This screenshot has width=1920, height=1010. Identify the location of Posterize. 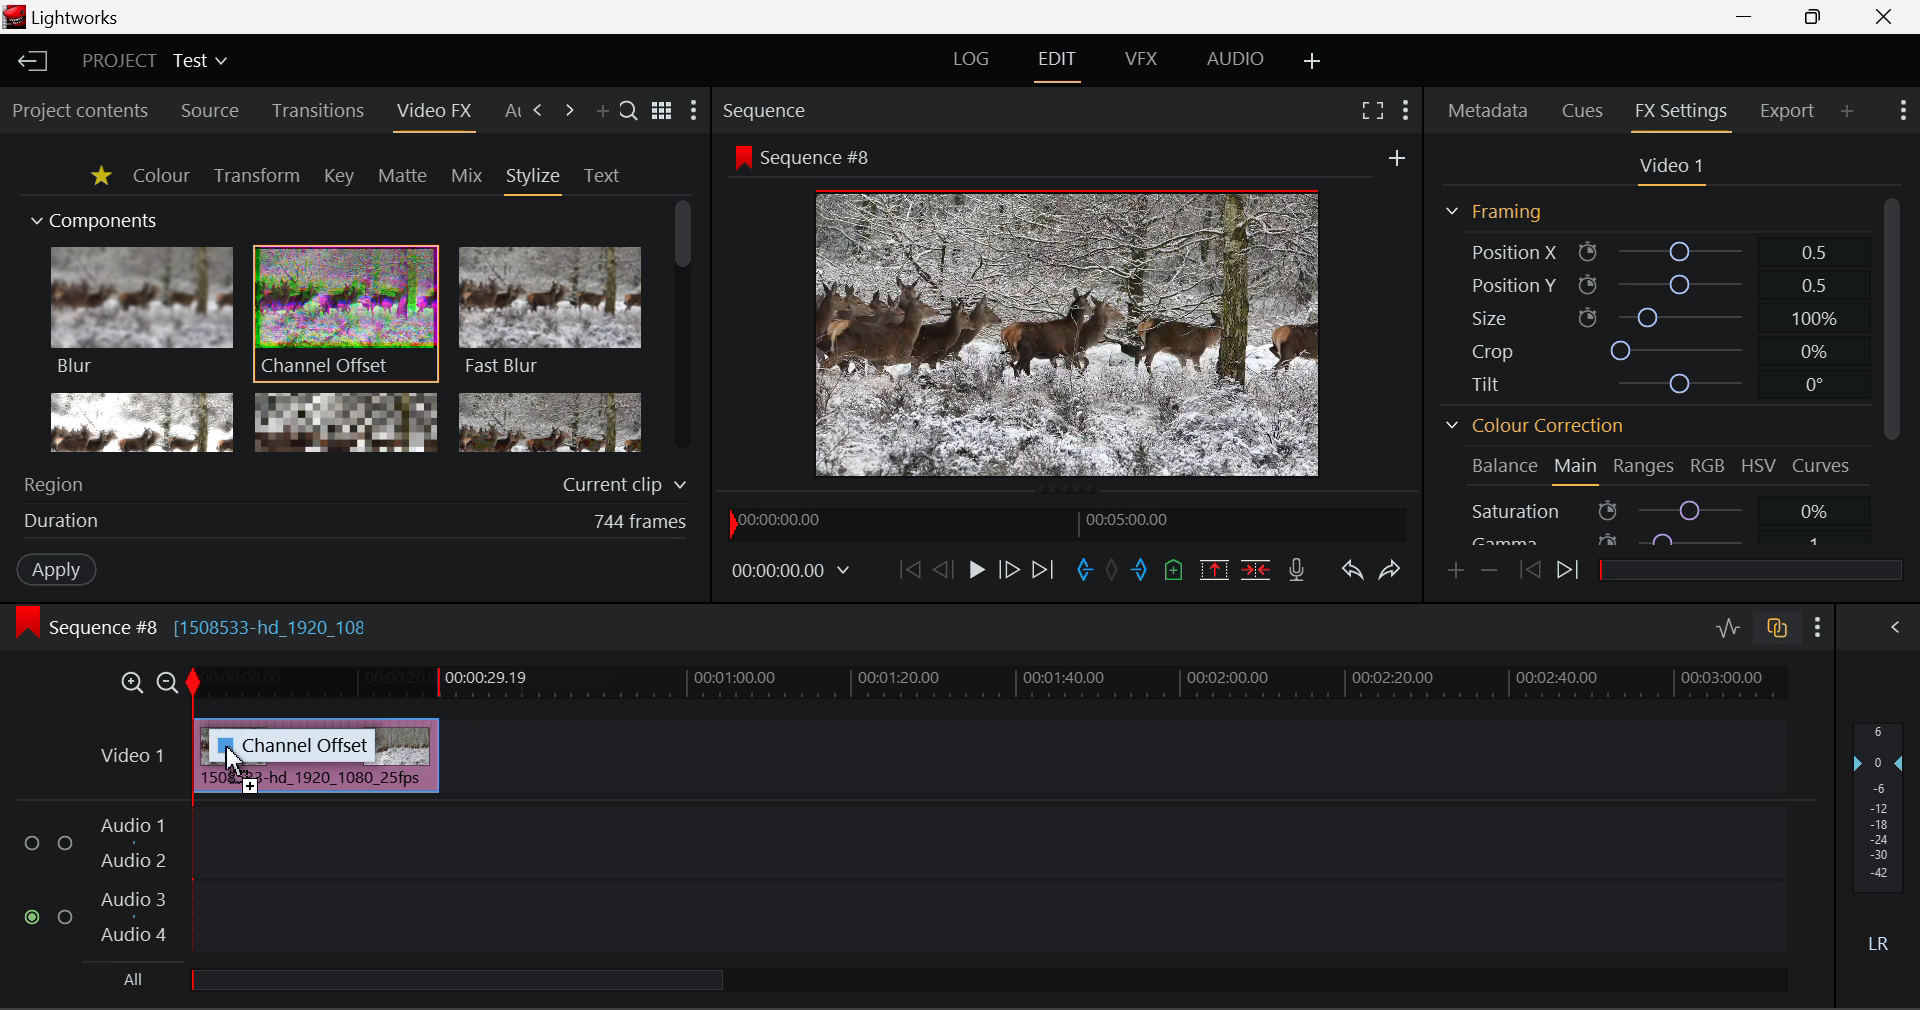
(550, 420).